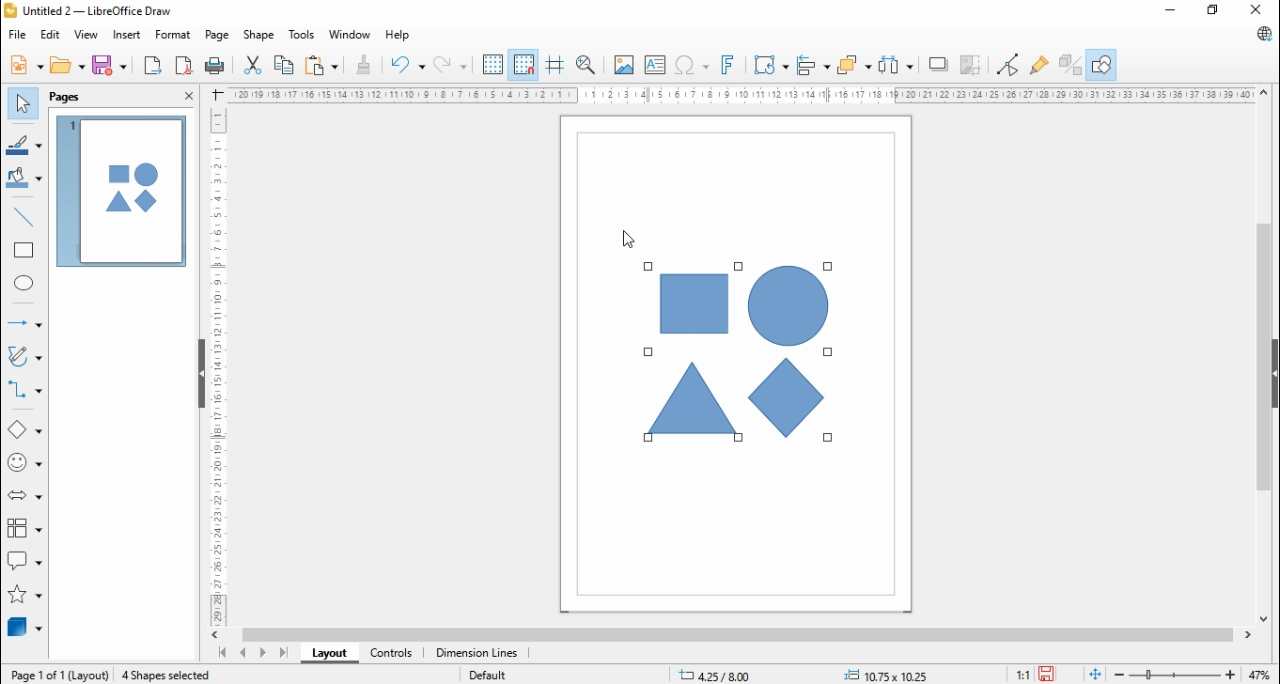 Image resolution: width=1280 pixels, height=684 pixels. Describe the element at coordinates (717, 677) in the screenshot. I see `16.96/2028` at that location.